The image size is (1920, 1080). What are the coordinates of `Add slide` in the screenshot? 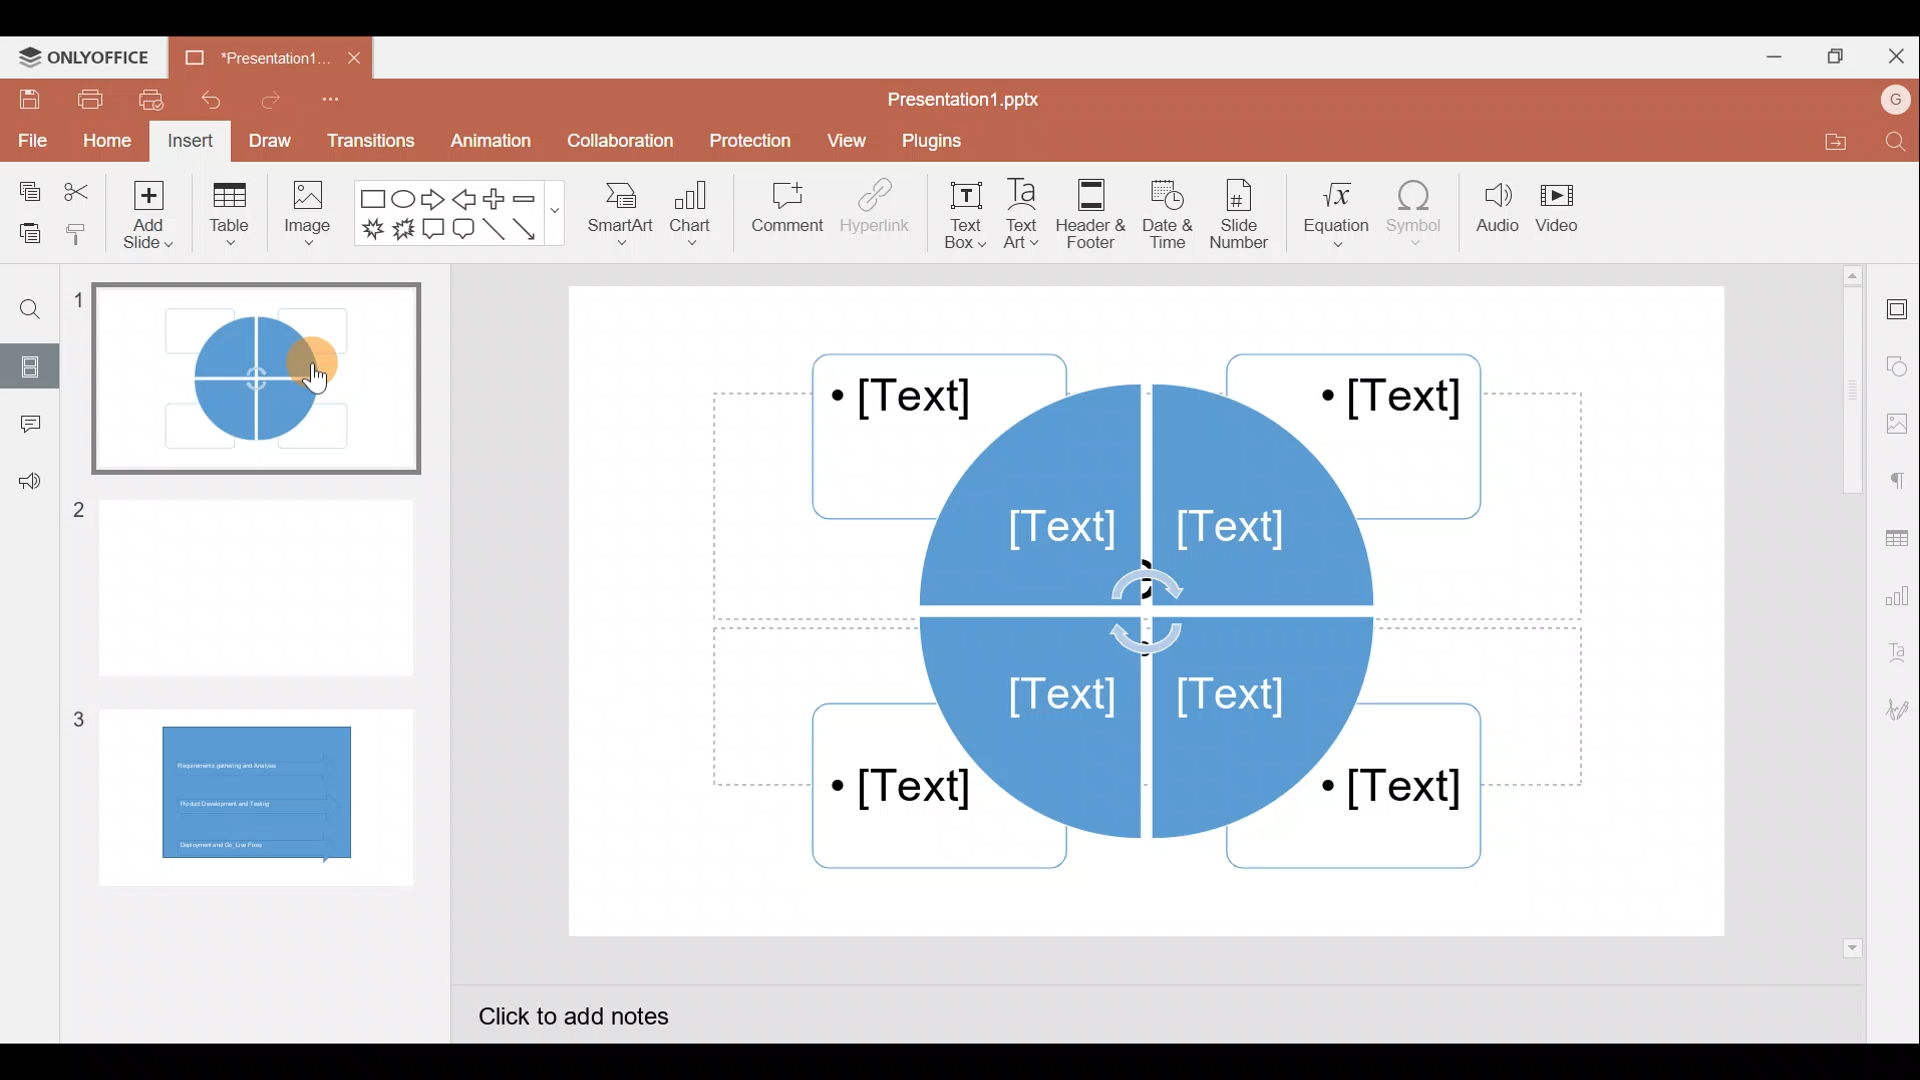 It's located at (144, 218).